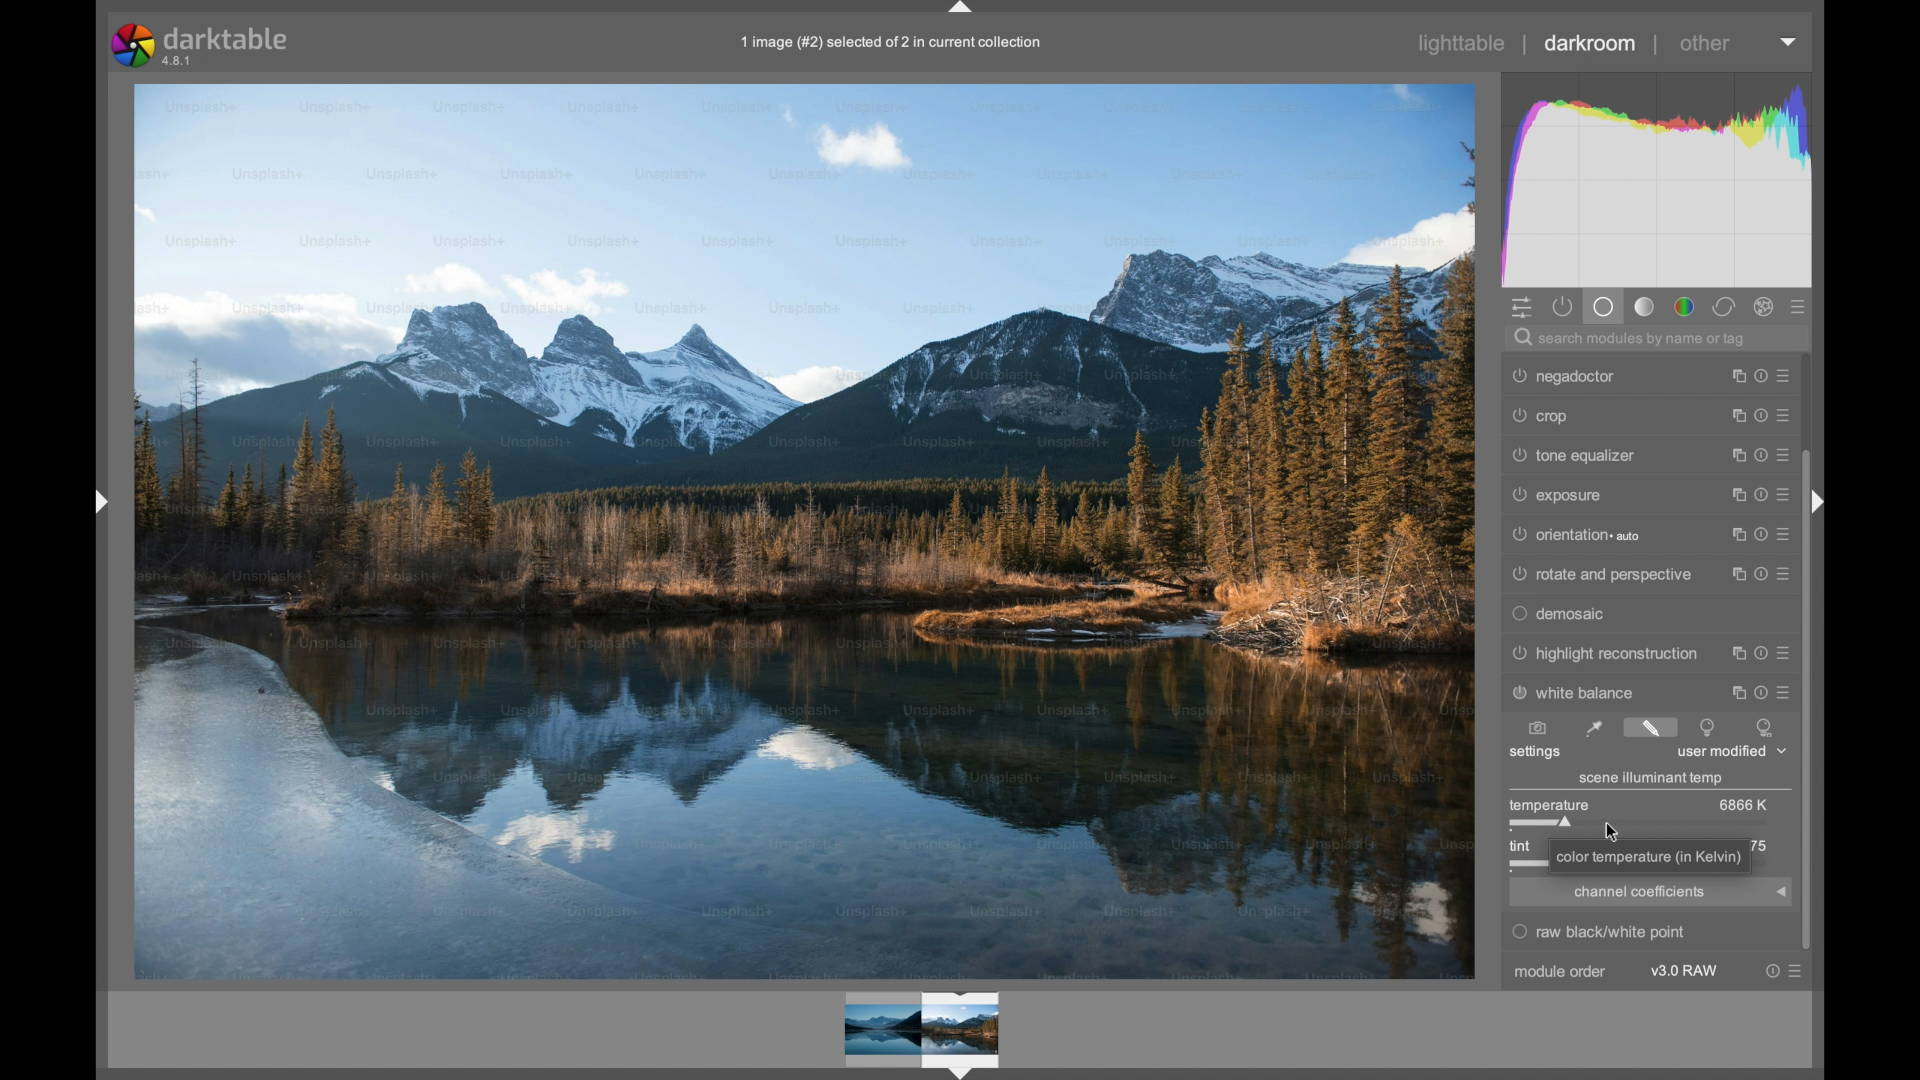 This screenshot has height=1080, width=1920. I want to click on reset parameters, so click(1760, 529).